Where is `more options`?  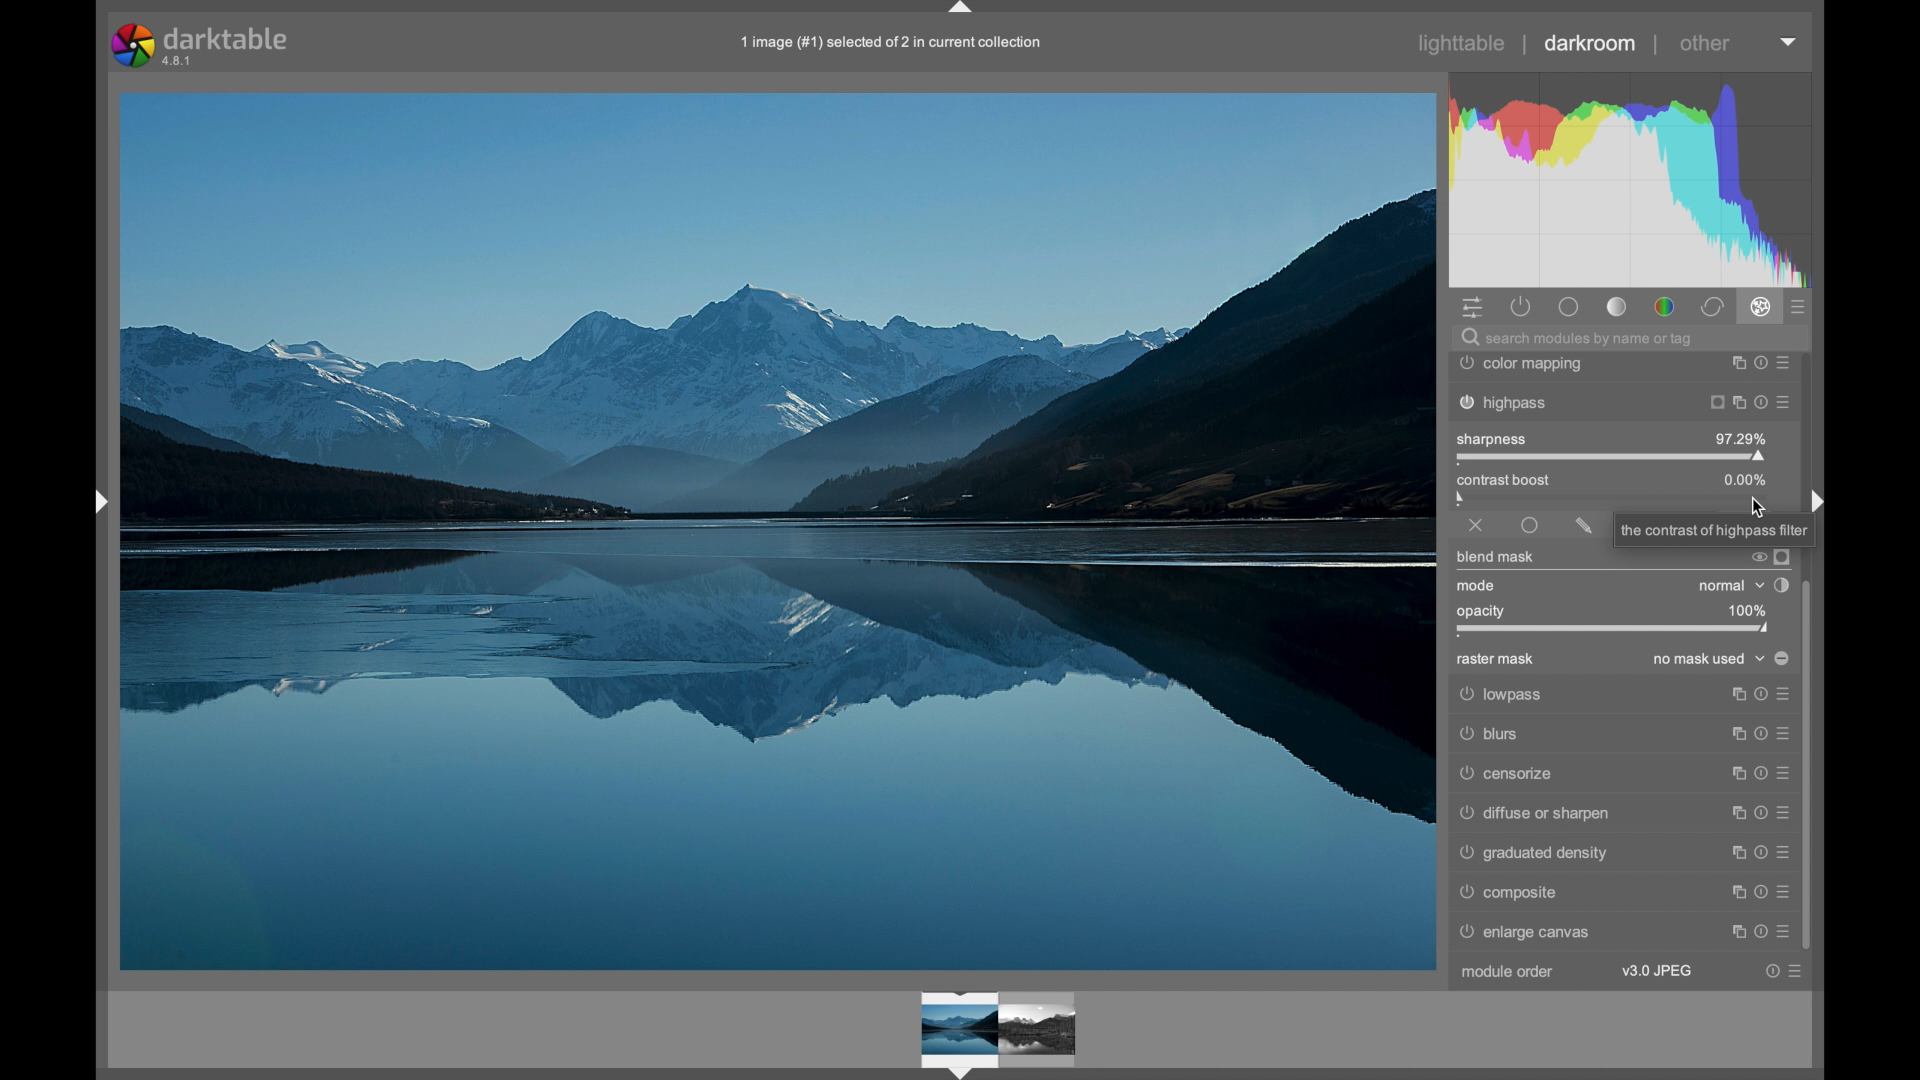 more options is located at coordinates (1759, 892).